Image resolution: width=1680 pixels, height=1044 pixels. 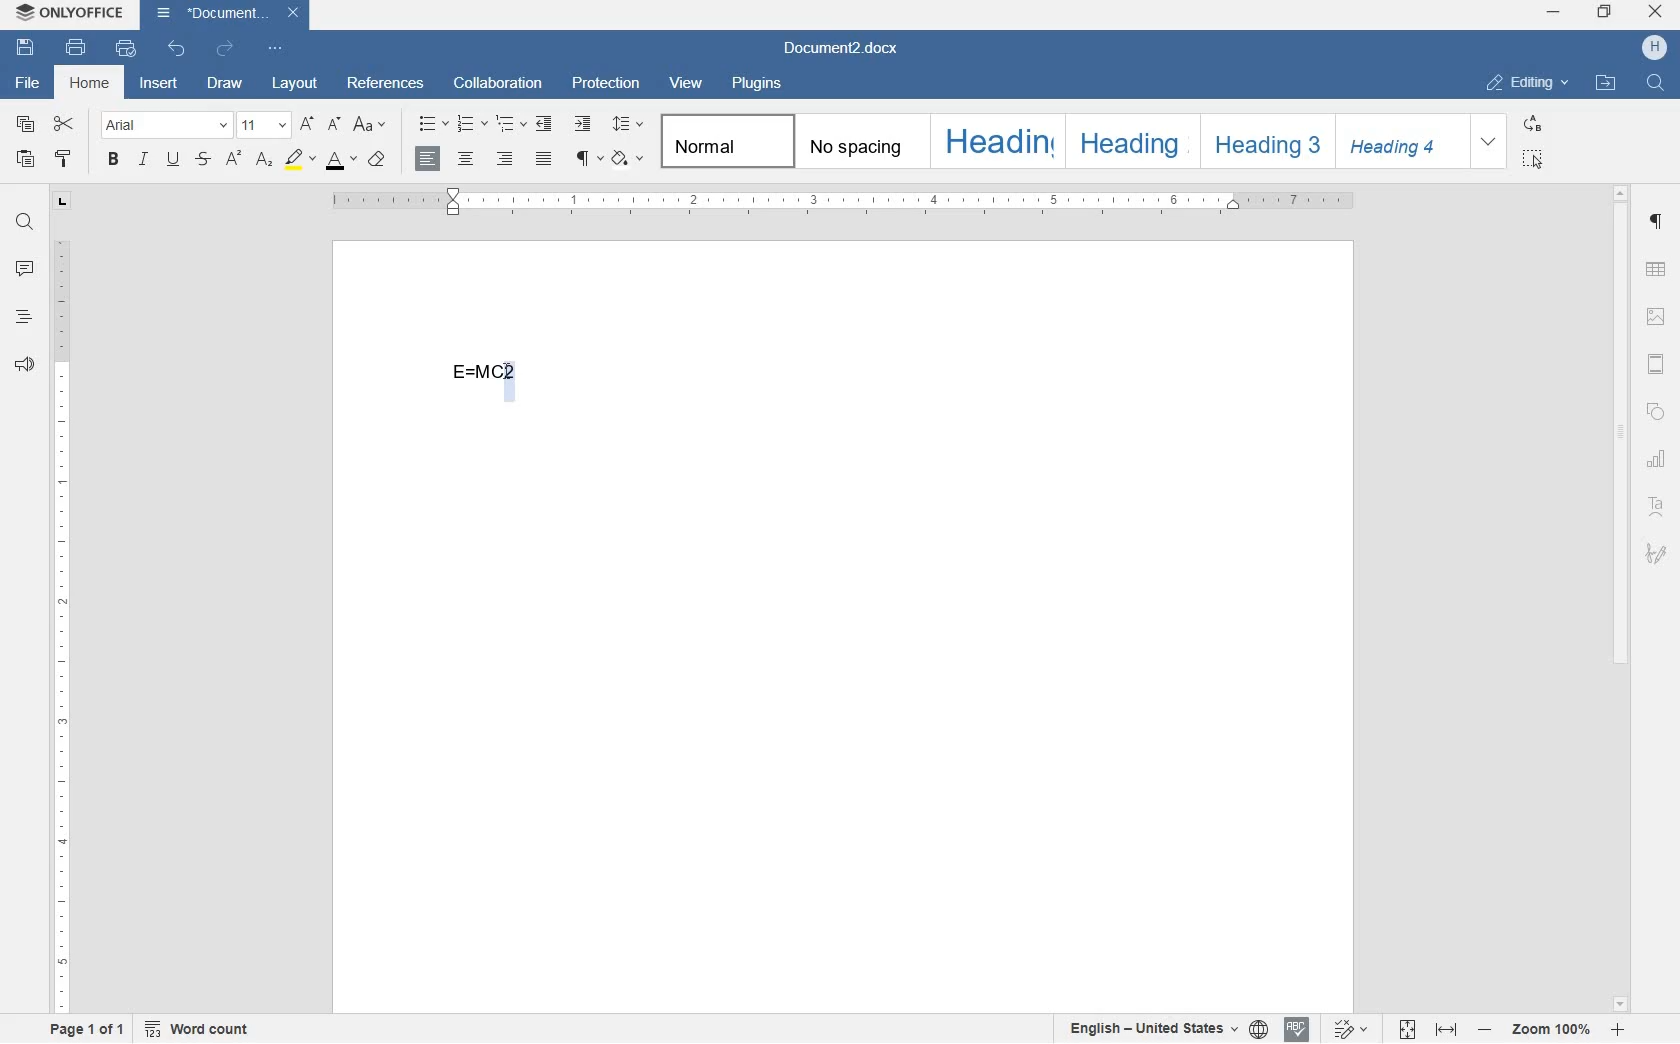 What do you see at coordinates (848, 47) in the screenshot?
I see `file name` at bounding box center [848, 47].